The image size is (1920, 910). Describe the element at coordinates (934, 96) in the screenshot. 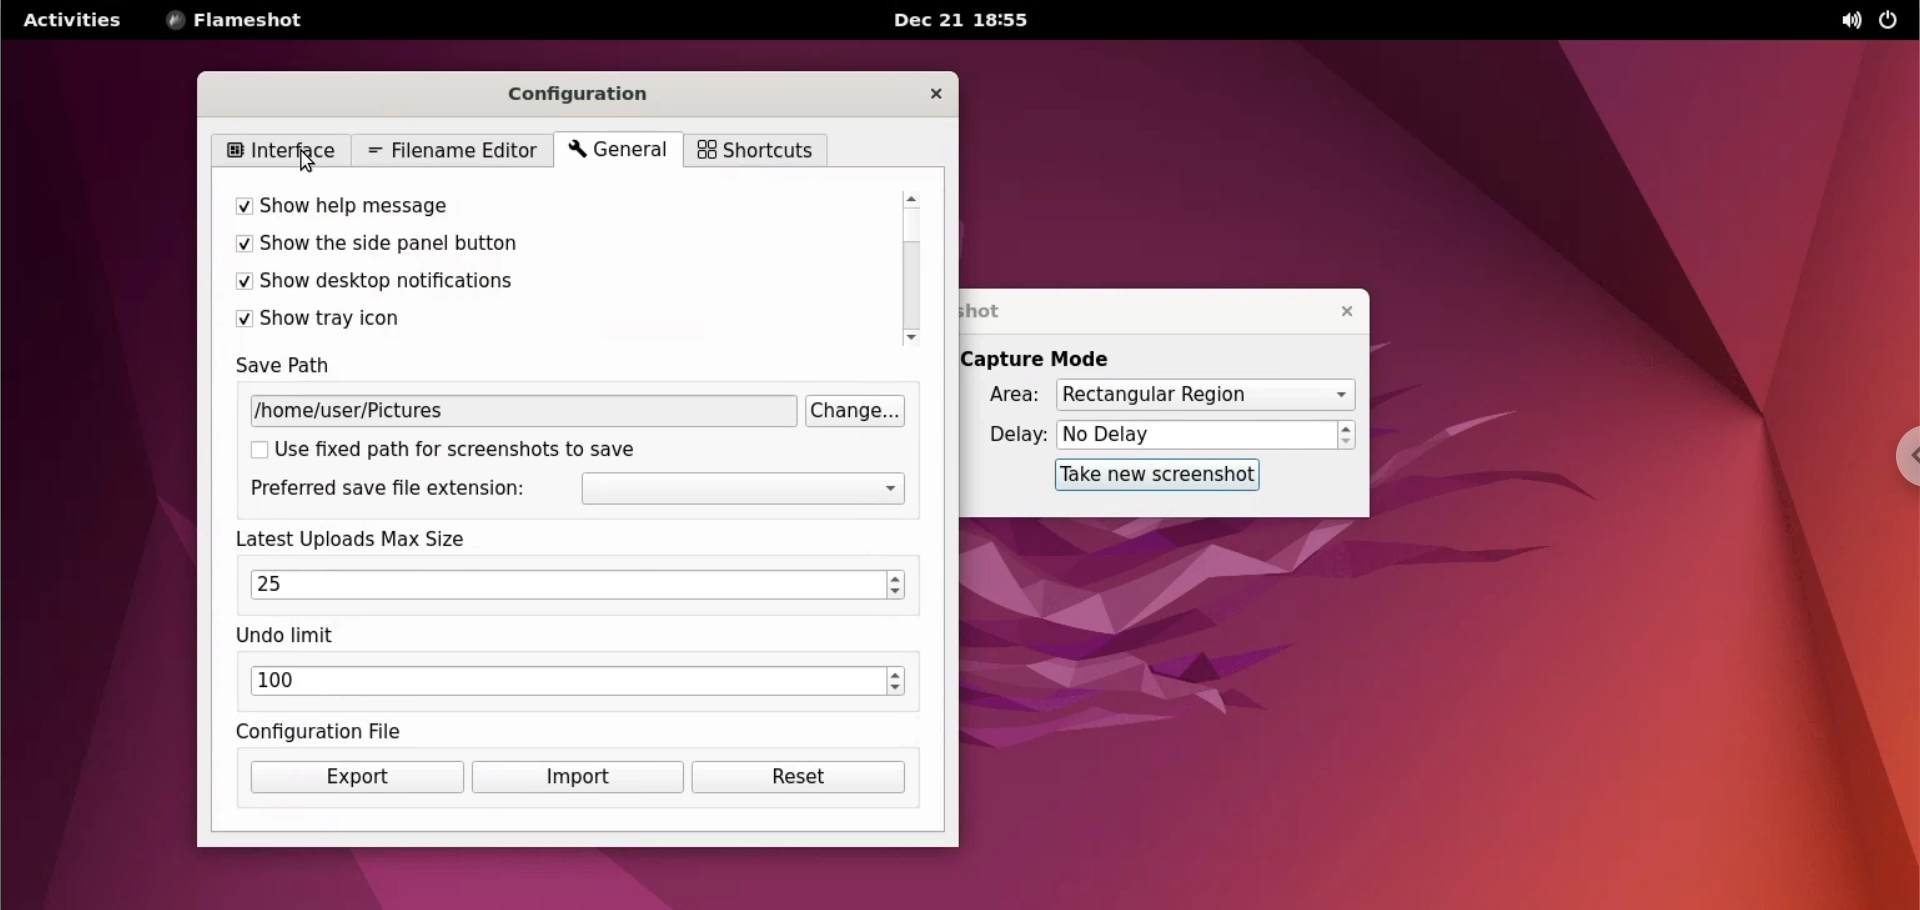

I see `close` at that location.